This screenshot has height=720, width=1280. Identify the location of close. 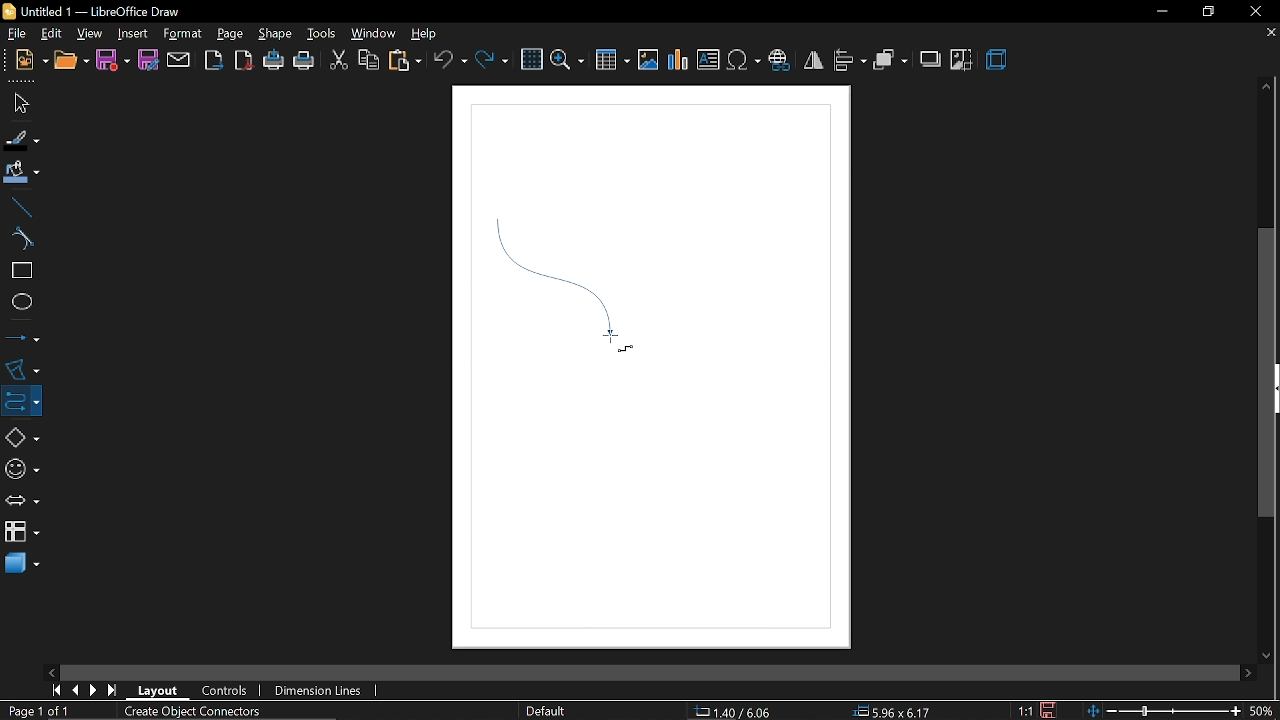
(1253, 11).